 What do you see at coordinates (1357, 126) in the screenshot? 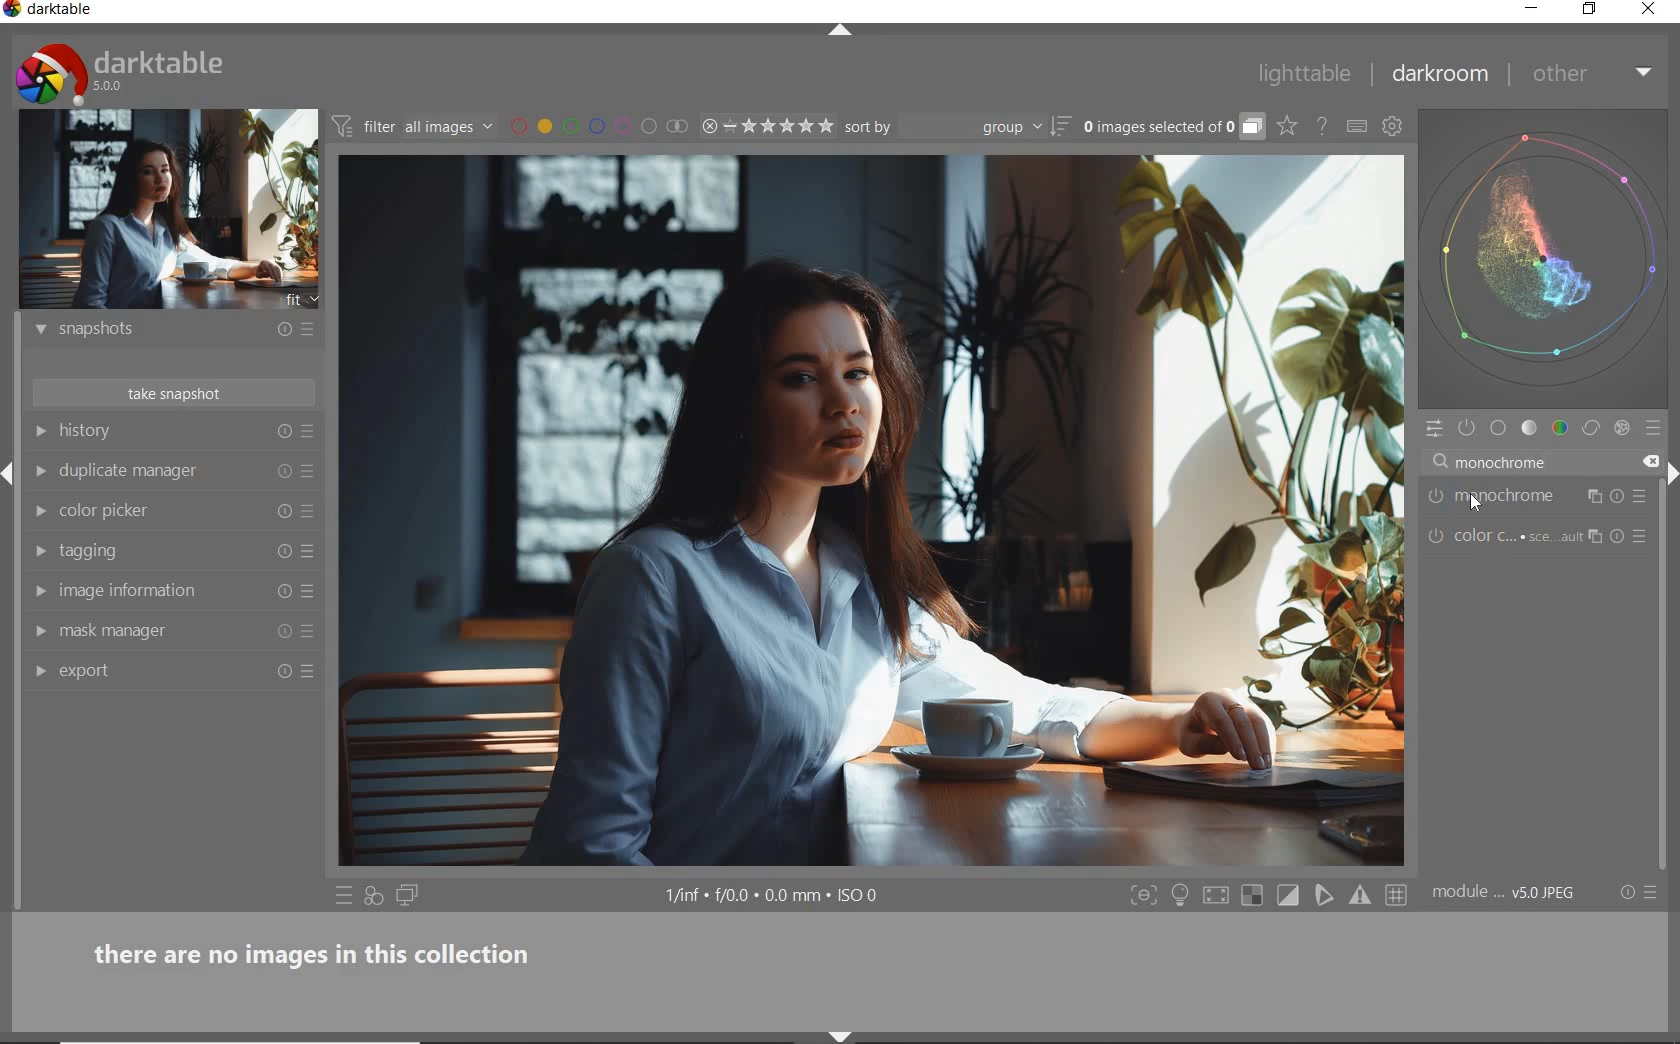
I see `set keyboard shortcuts` at bounding box center [1357, 126].